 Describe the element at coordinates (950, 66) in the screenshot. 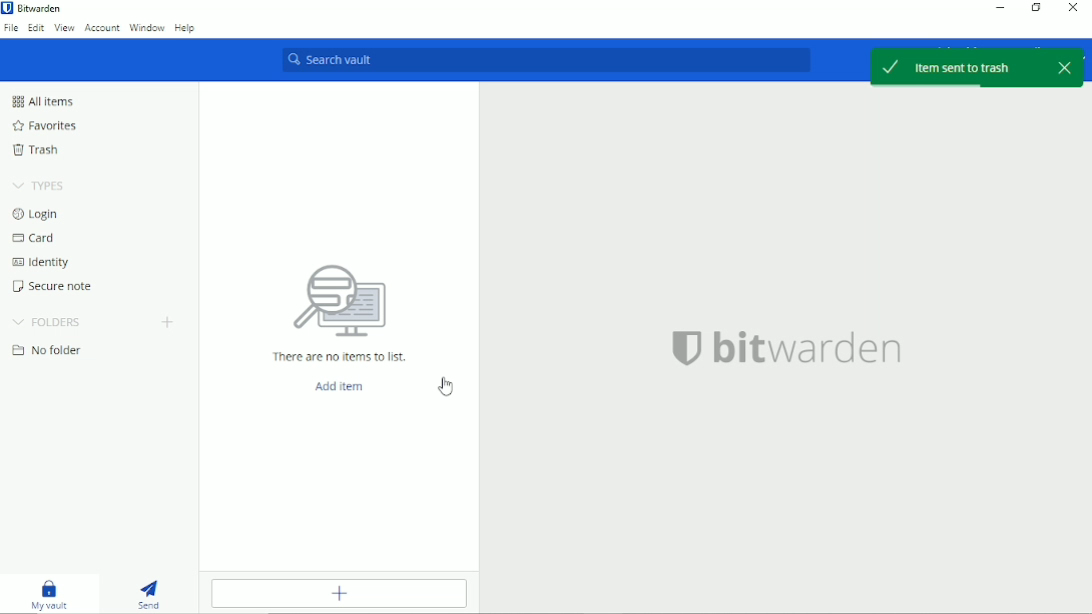

I see `Item sent to trash` at that location.